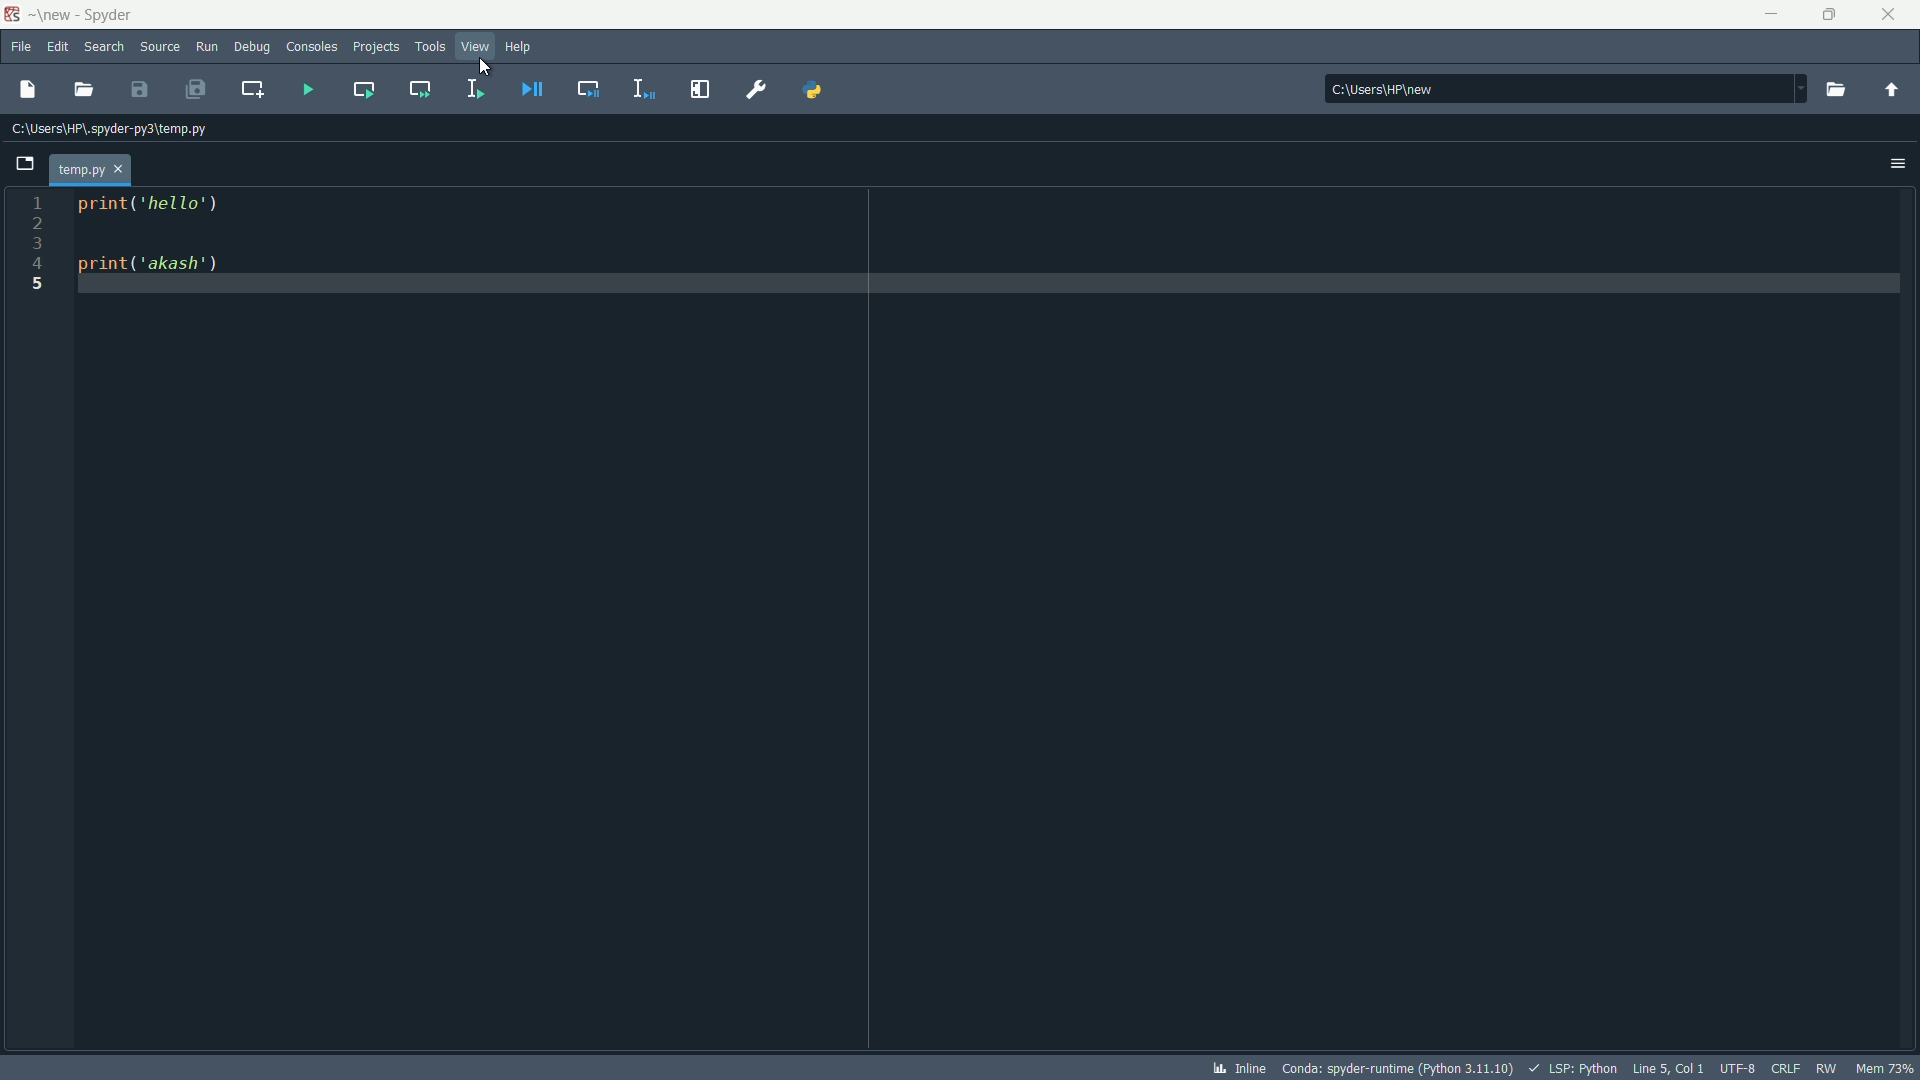 The width and height of the screenshot is (1920, 1080). I want to click on options, so click(1896, 162).